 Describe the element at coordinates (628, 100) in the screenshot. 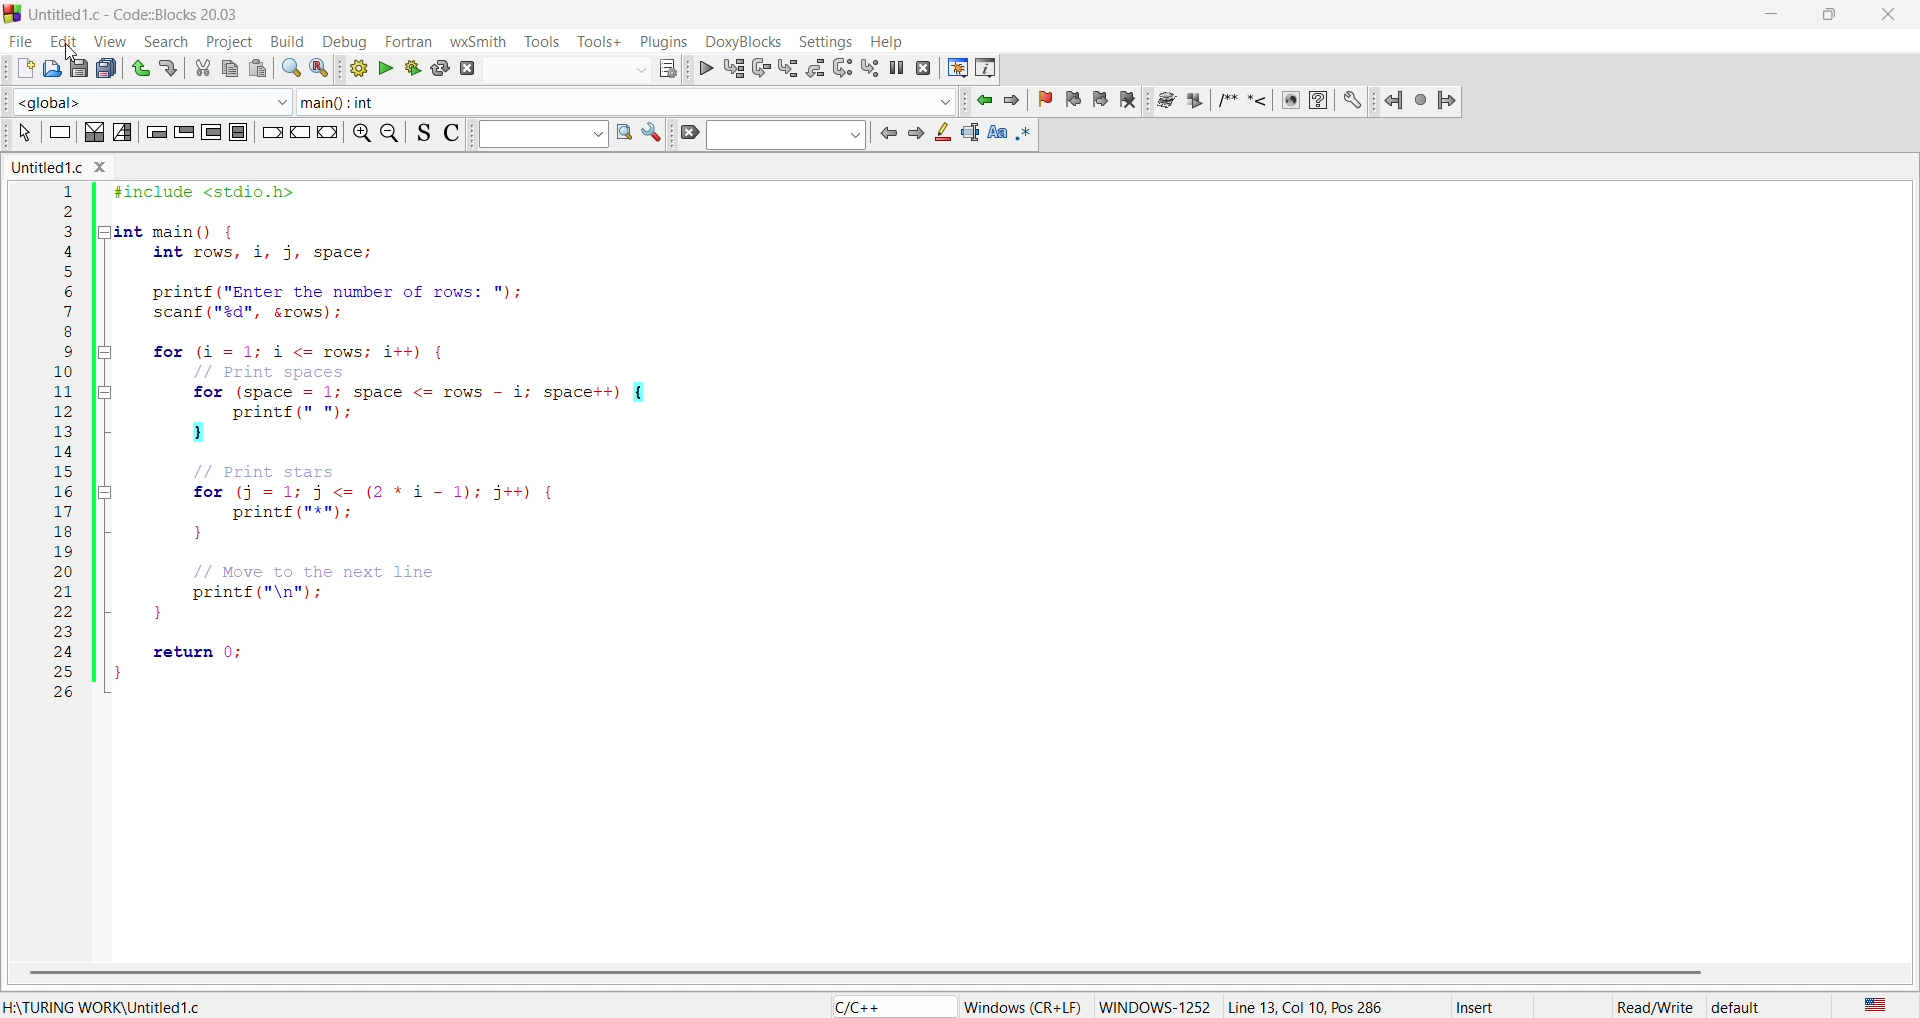

I see `function name` at that location.